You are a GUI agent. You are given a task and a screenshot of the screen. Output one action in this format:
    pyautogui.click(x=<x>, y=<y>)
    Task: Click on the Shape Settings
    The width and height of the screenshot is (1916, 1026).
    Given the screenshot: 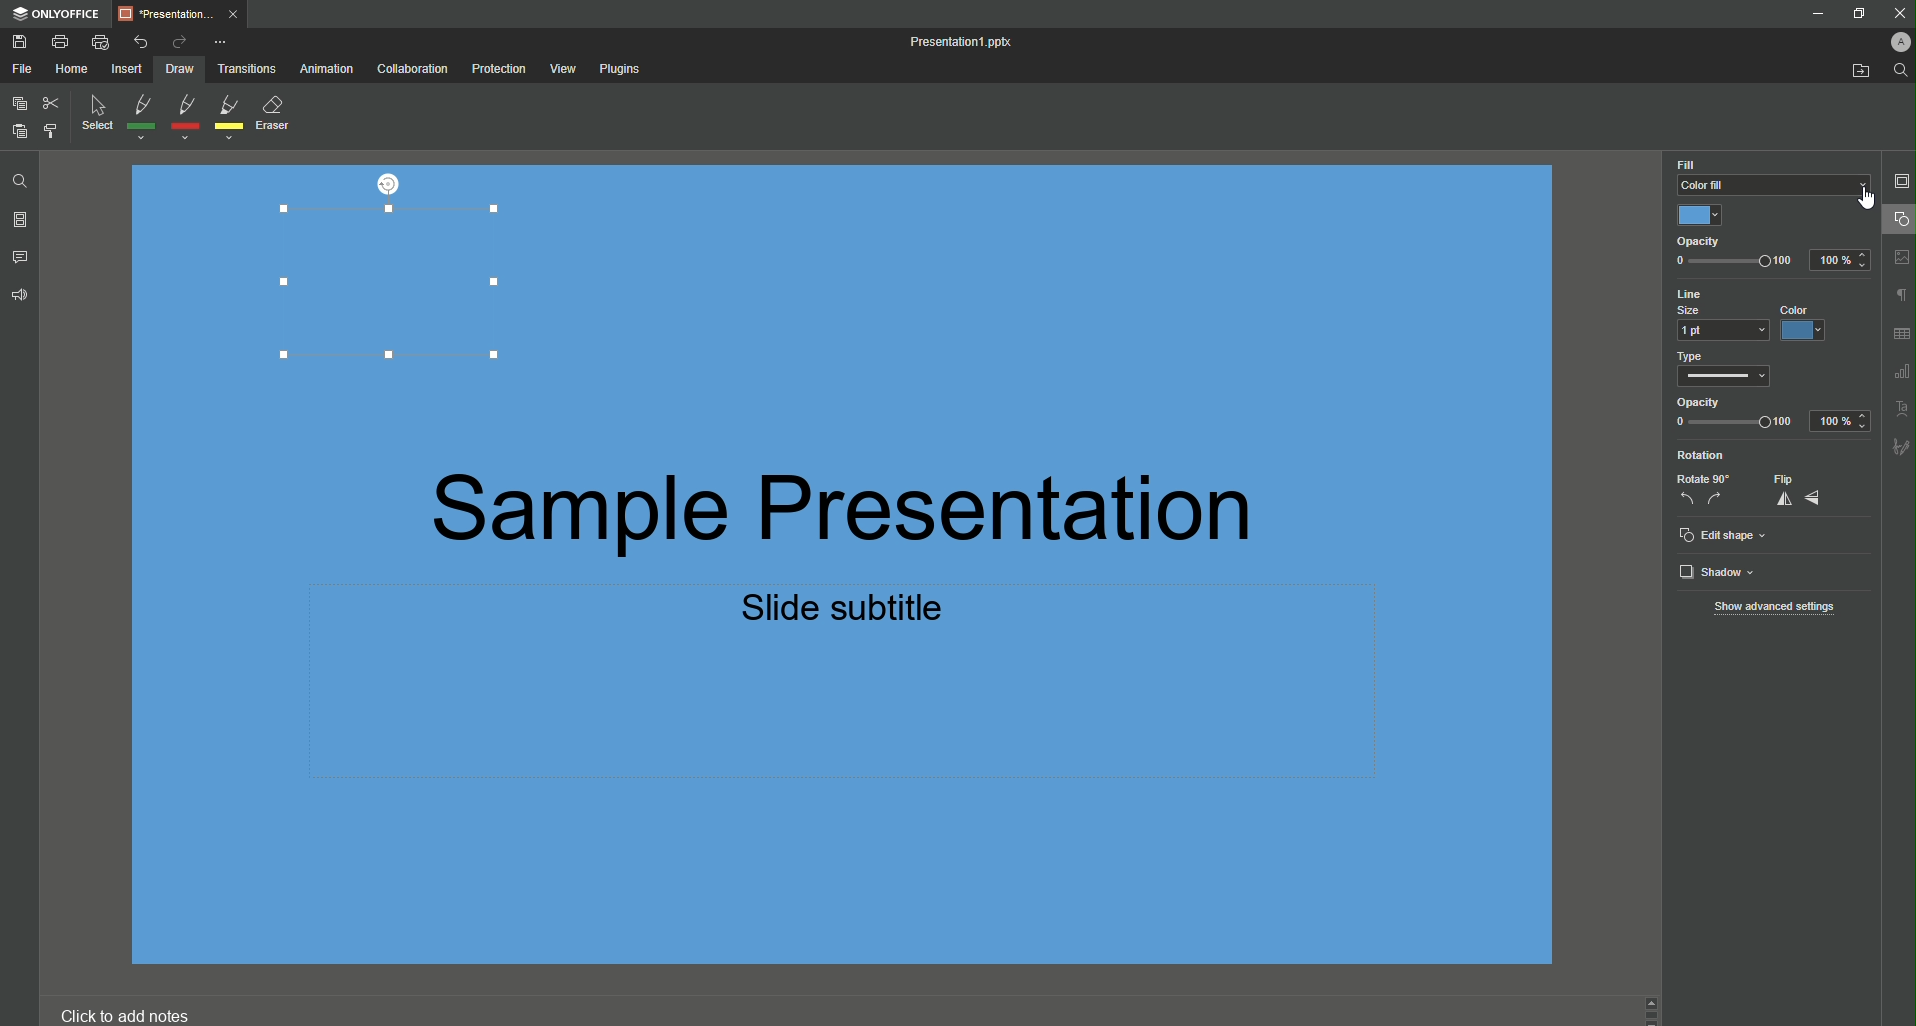 What is the action you would take?
    pyautogui.click(x=1897, y=219)
    